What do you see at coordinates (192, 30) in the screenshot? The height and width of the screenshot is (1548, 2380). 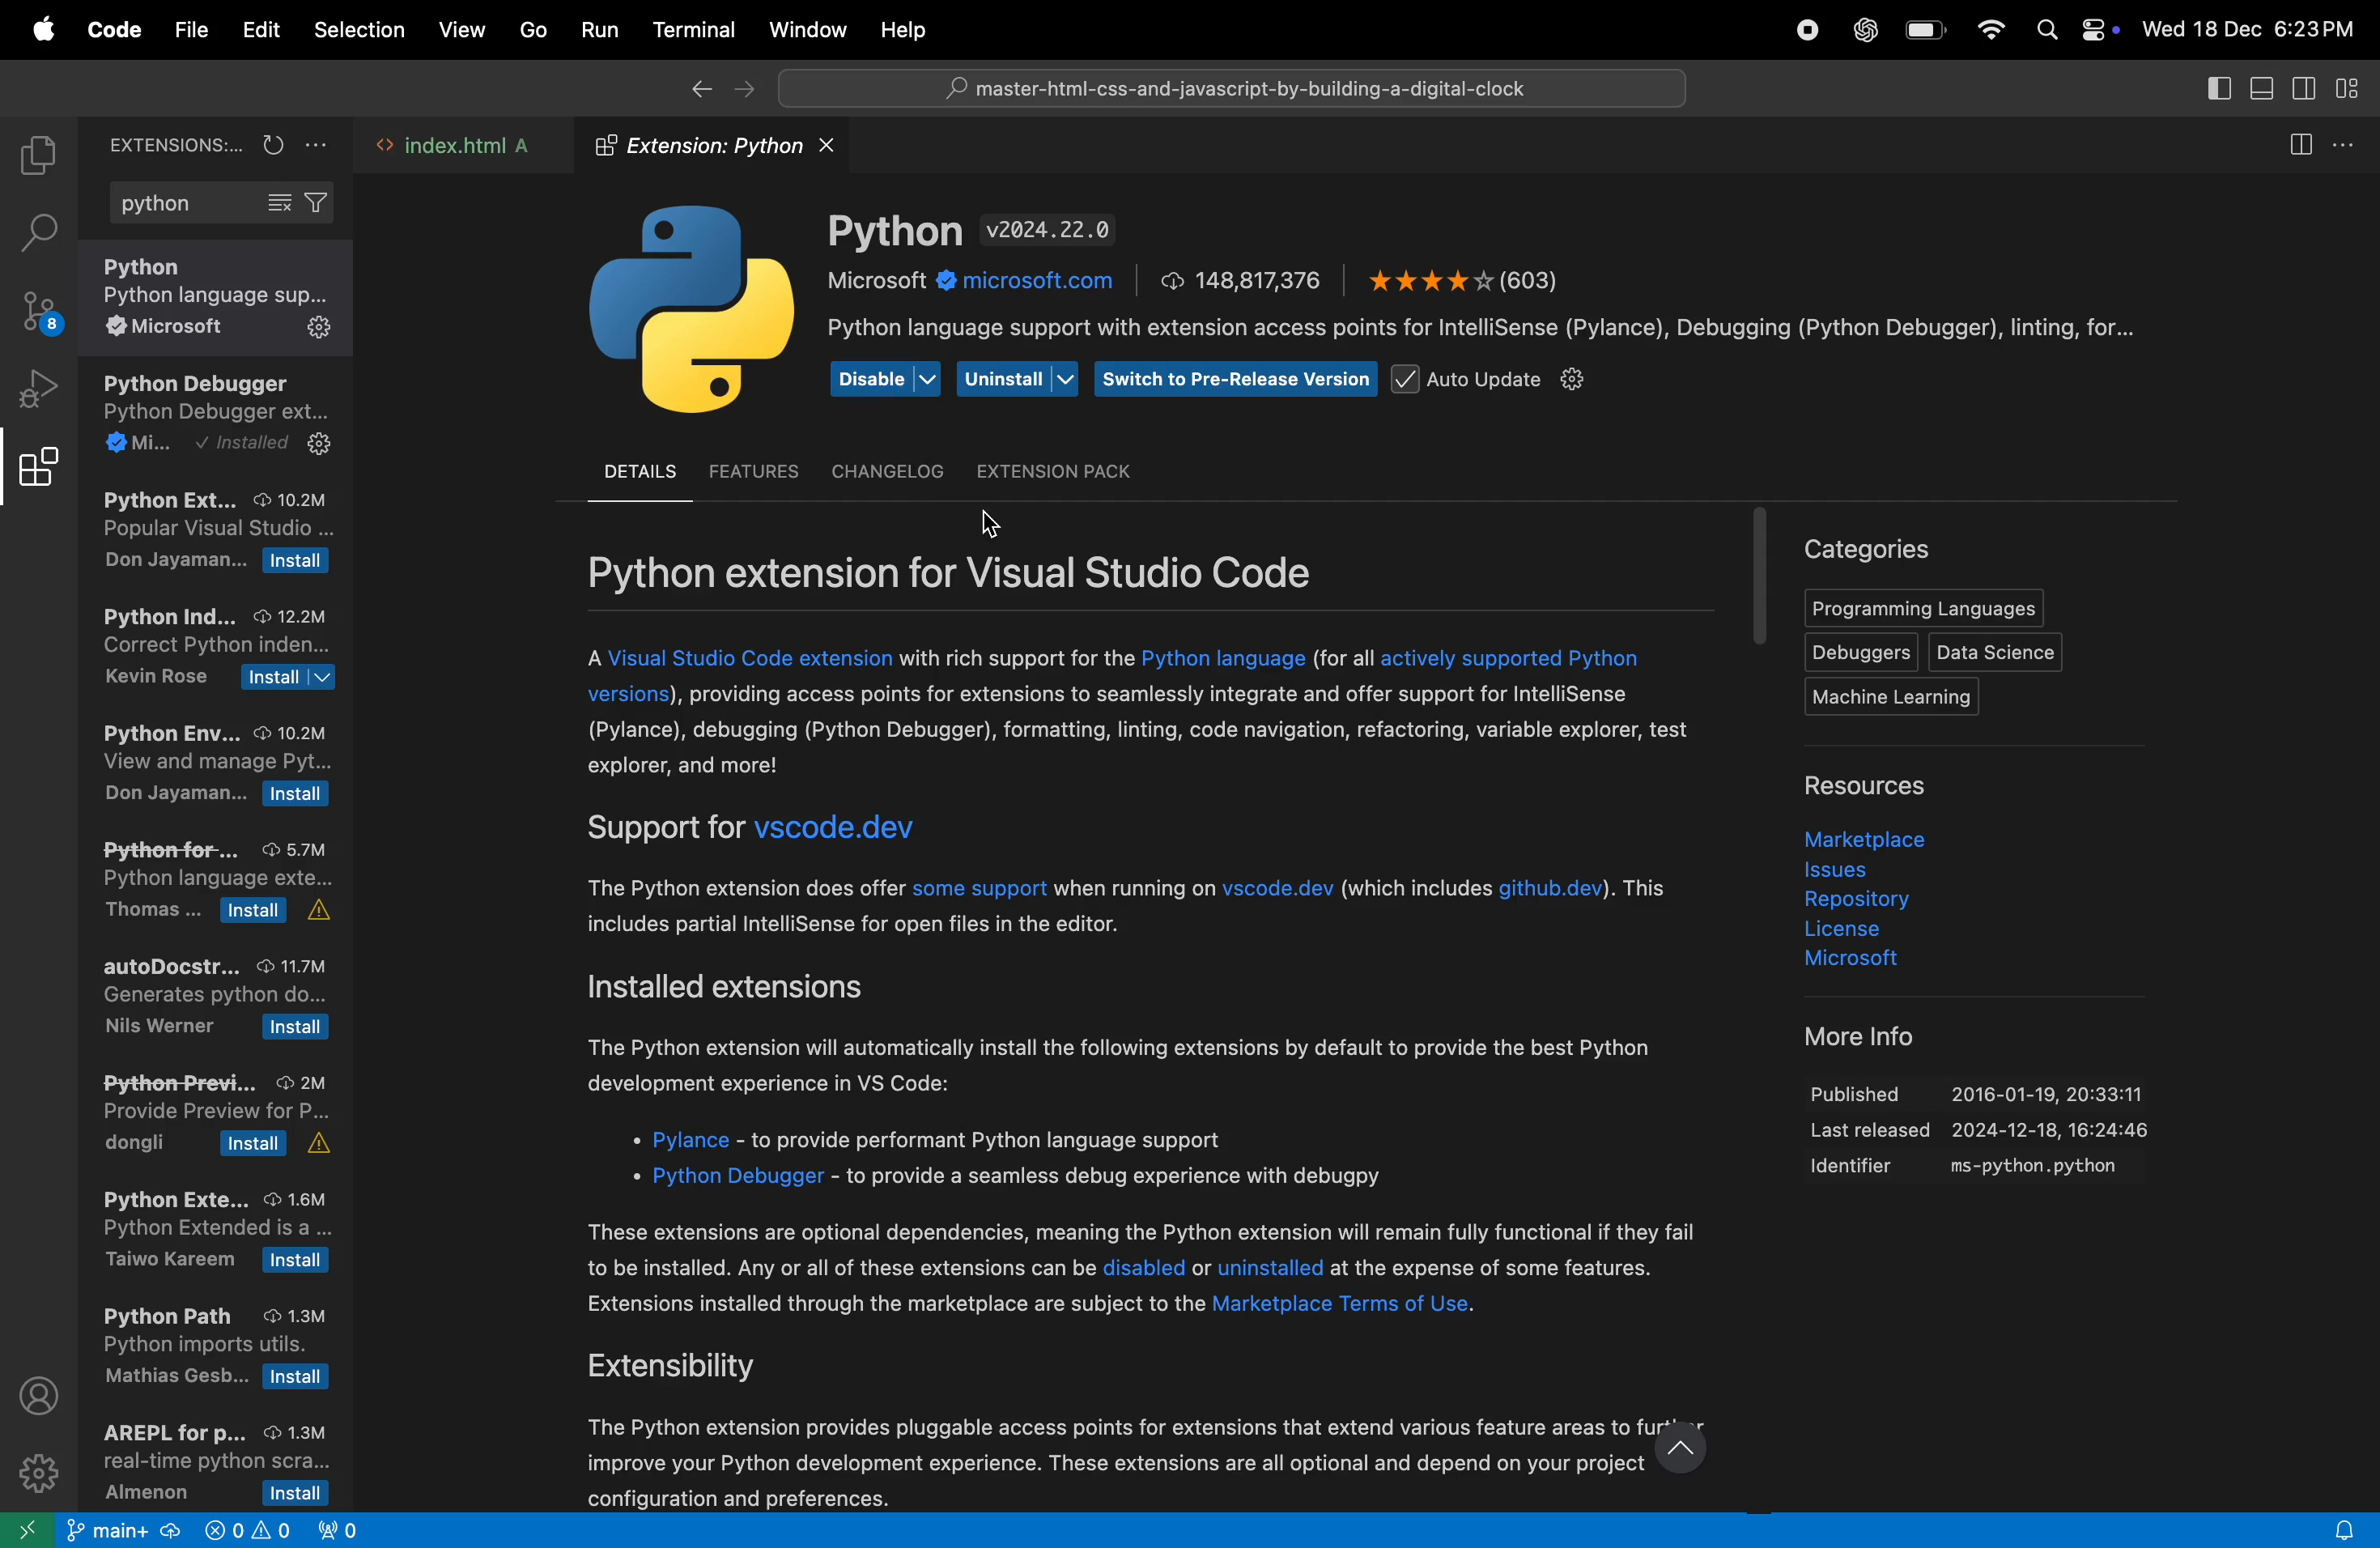 I see `file` at bounding box center [192, 30].